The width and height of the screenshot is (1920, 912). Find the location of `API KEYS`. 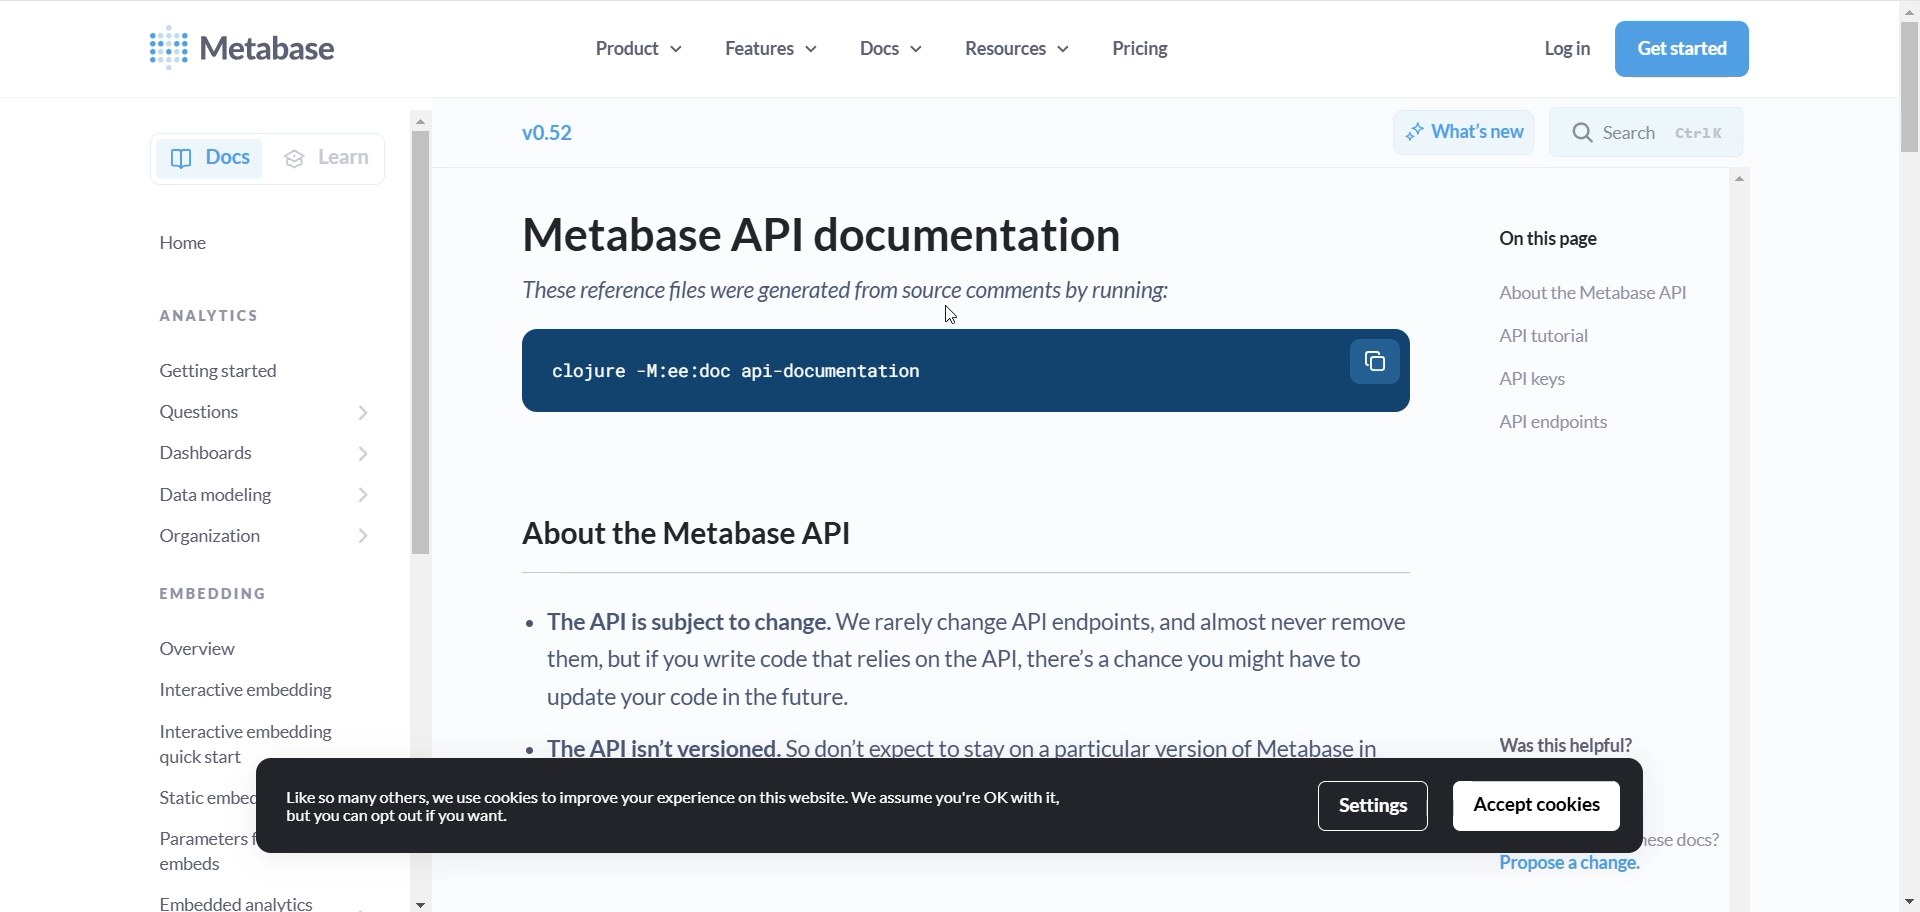

API KEYS is located at coordinates (1579, 379).